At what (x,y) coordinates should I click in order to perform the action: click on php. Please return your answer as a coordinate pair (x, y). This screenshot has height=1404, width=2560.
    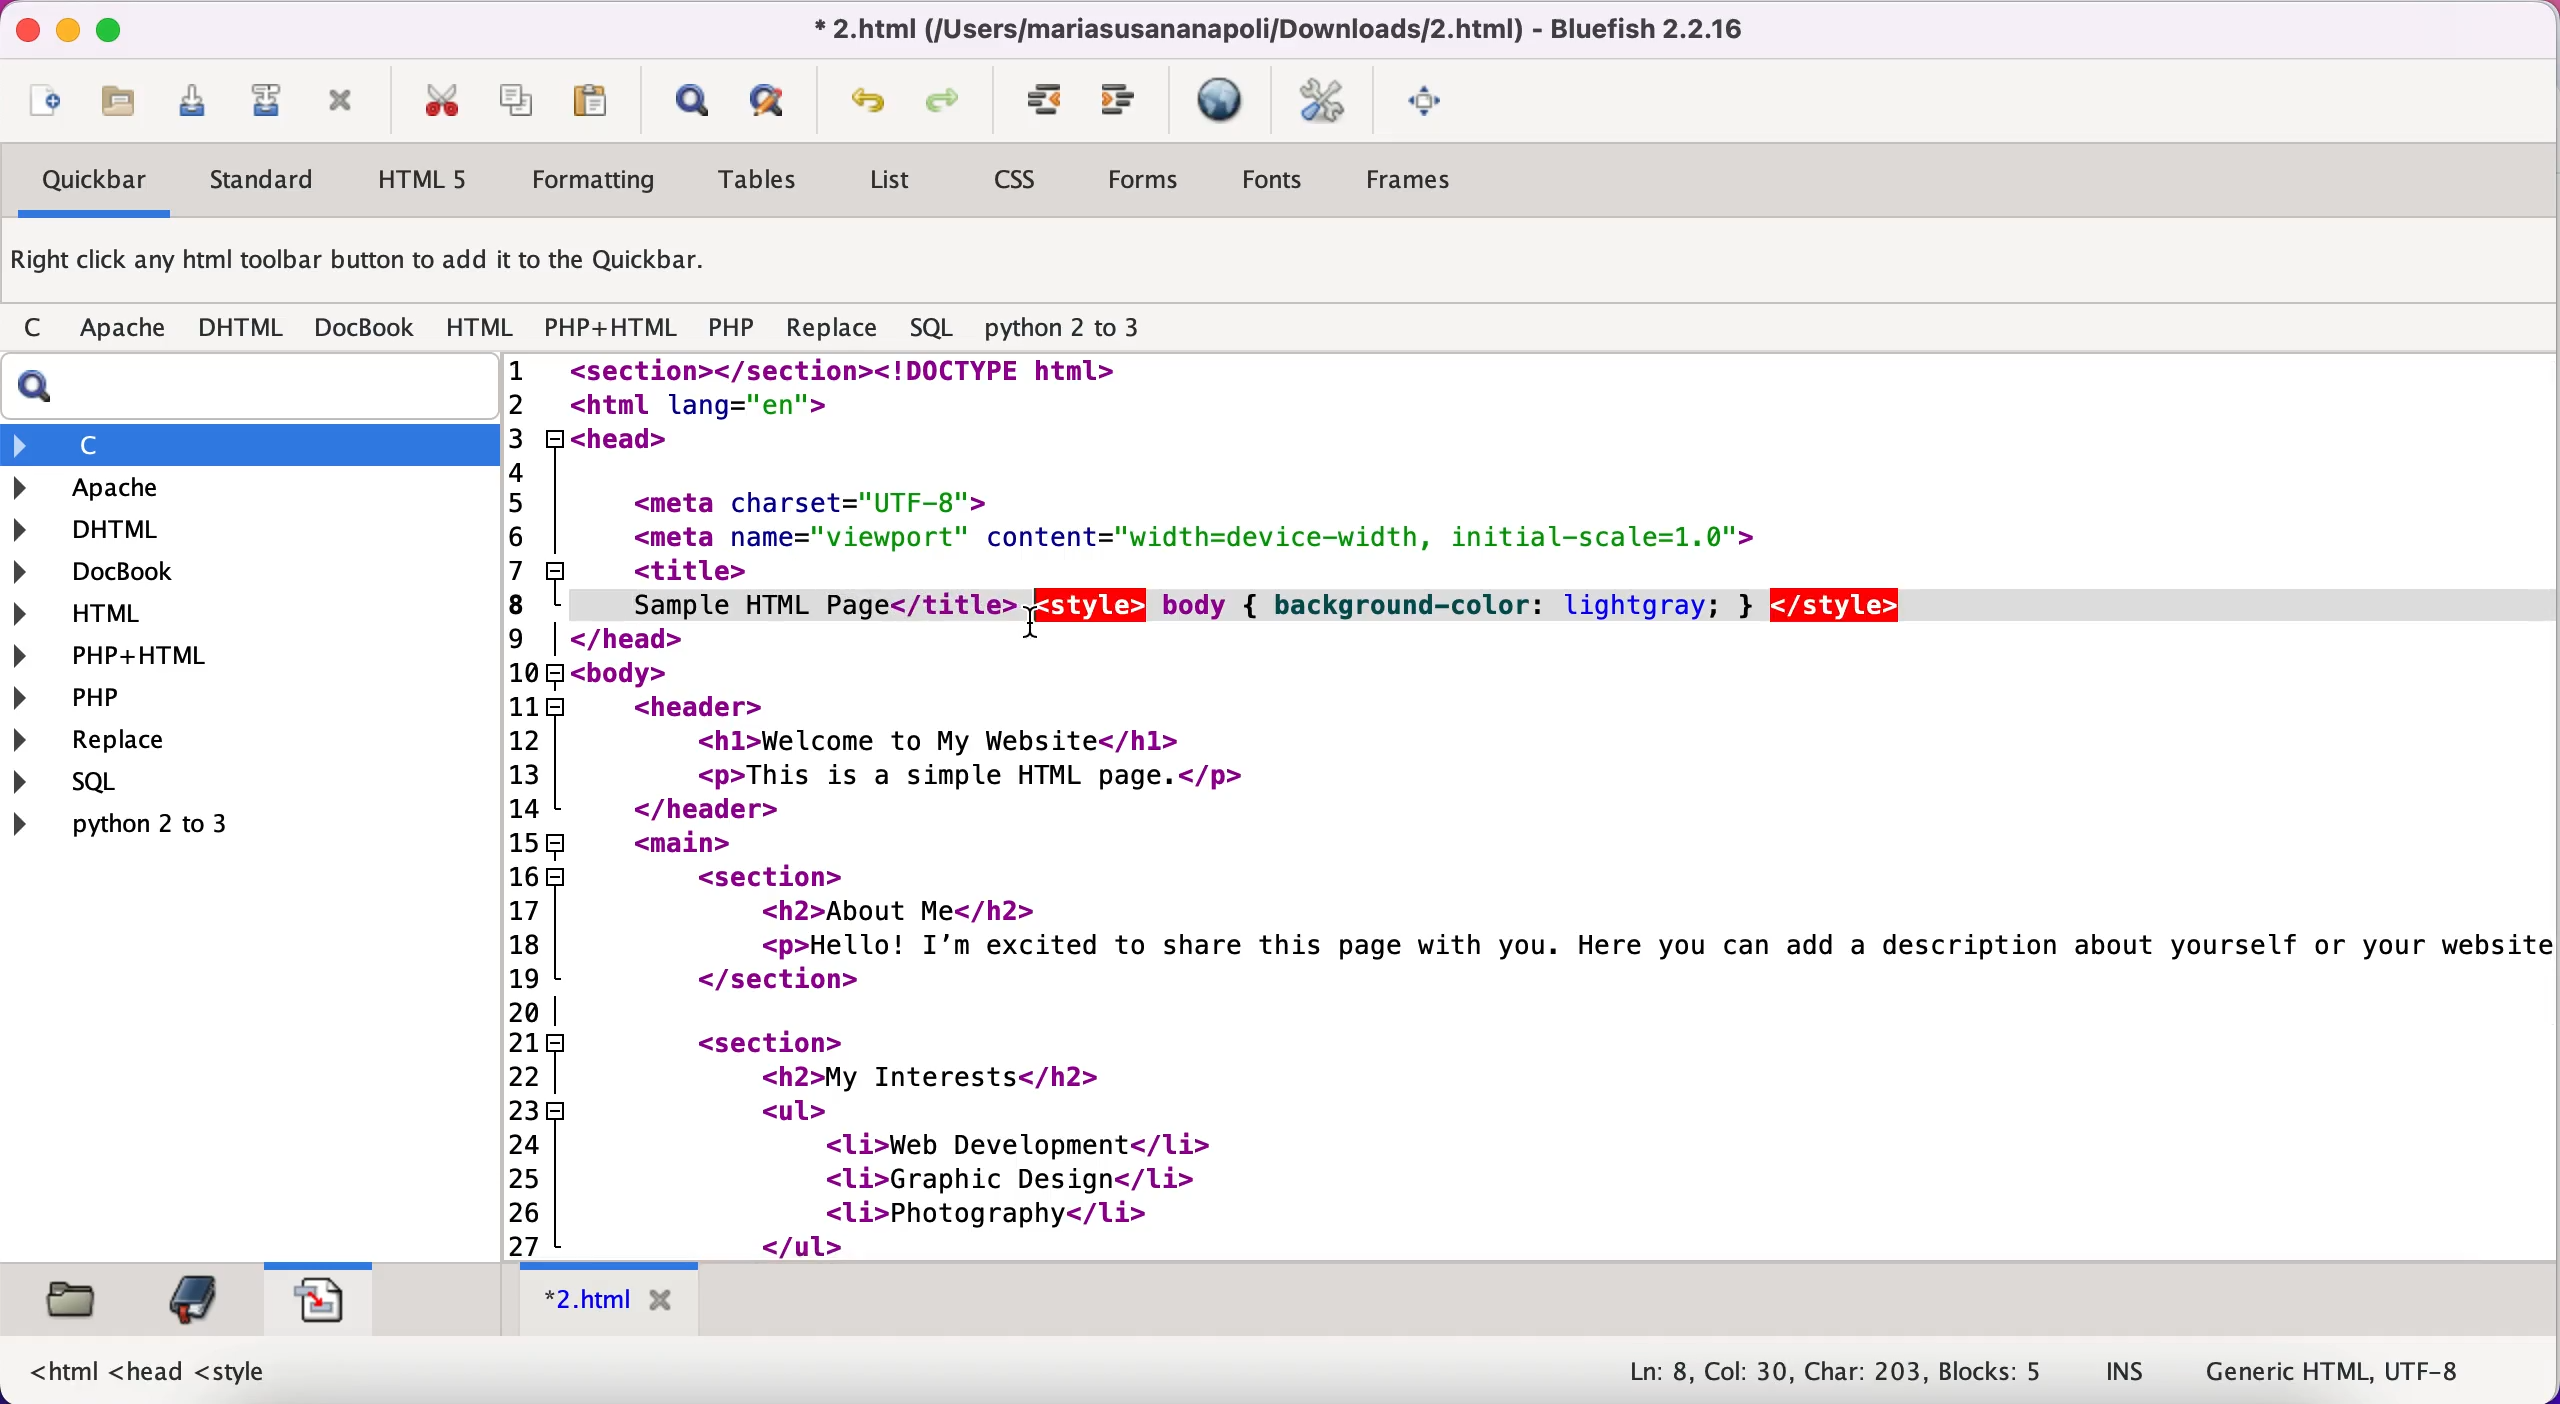
    Looking at the image, I should click on (731, 331).